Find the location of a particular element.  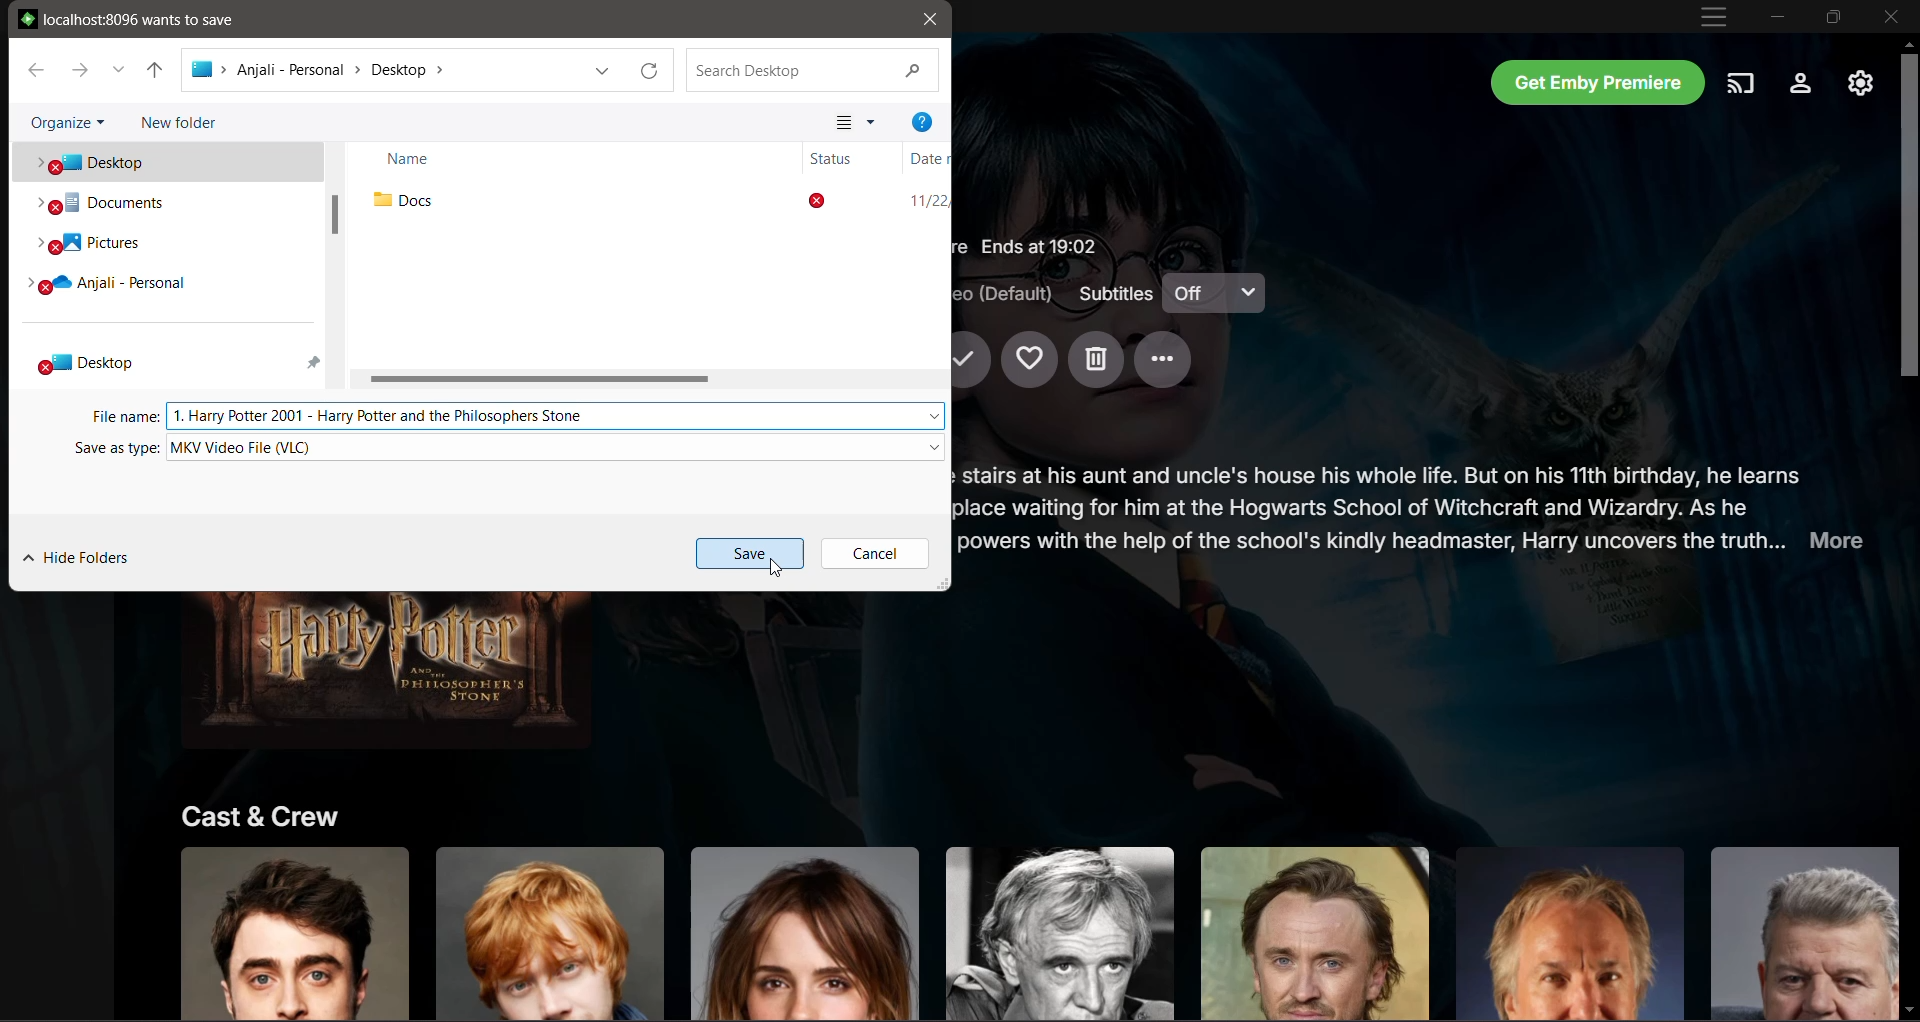

Restore Down is located at coordinates (1833, 17).